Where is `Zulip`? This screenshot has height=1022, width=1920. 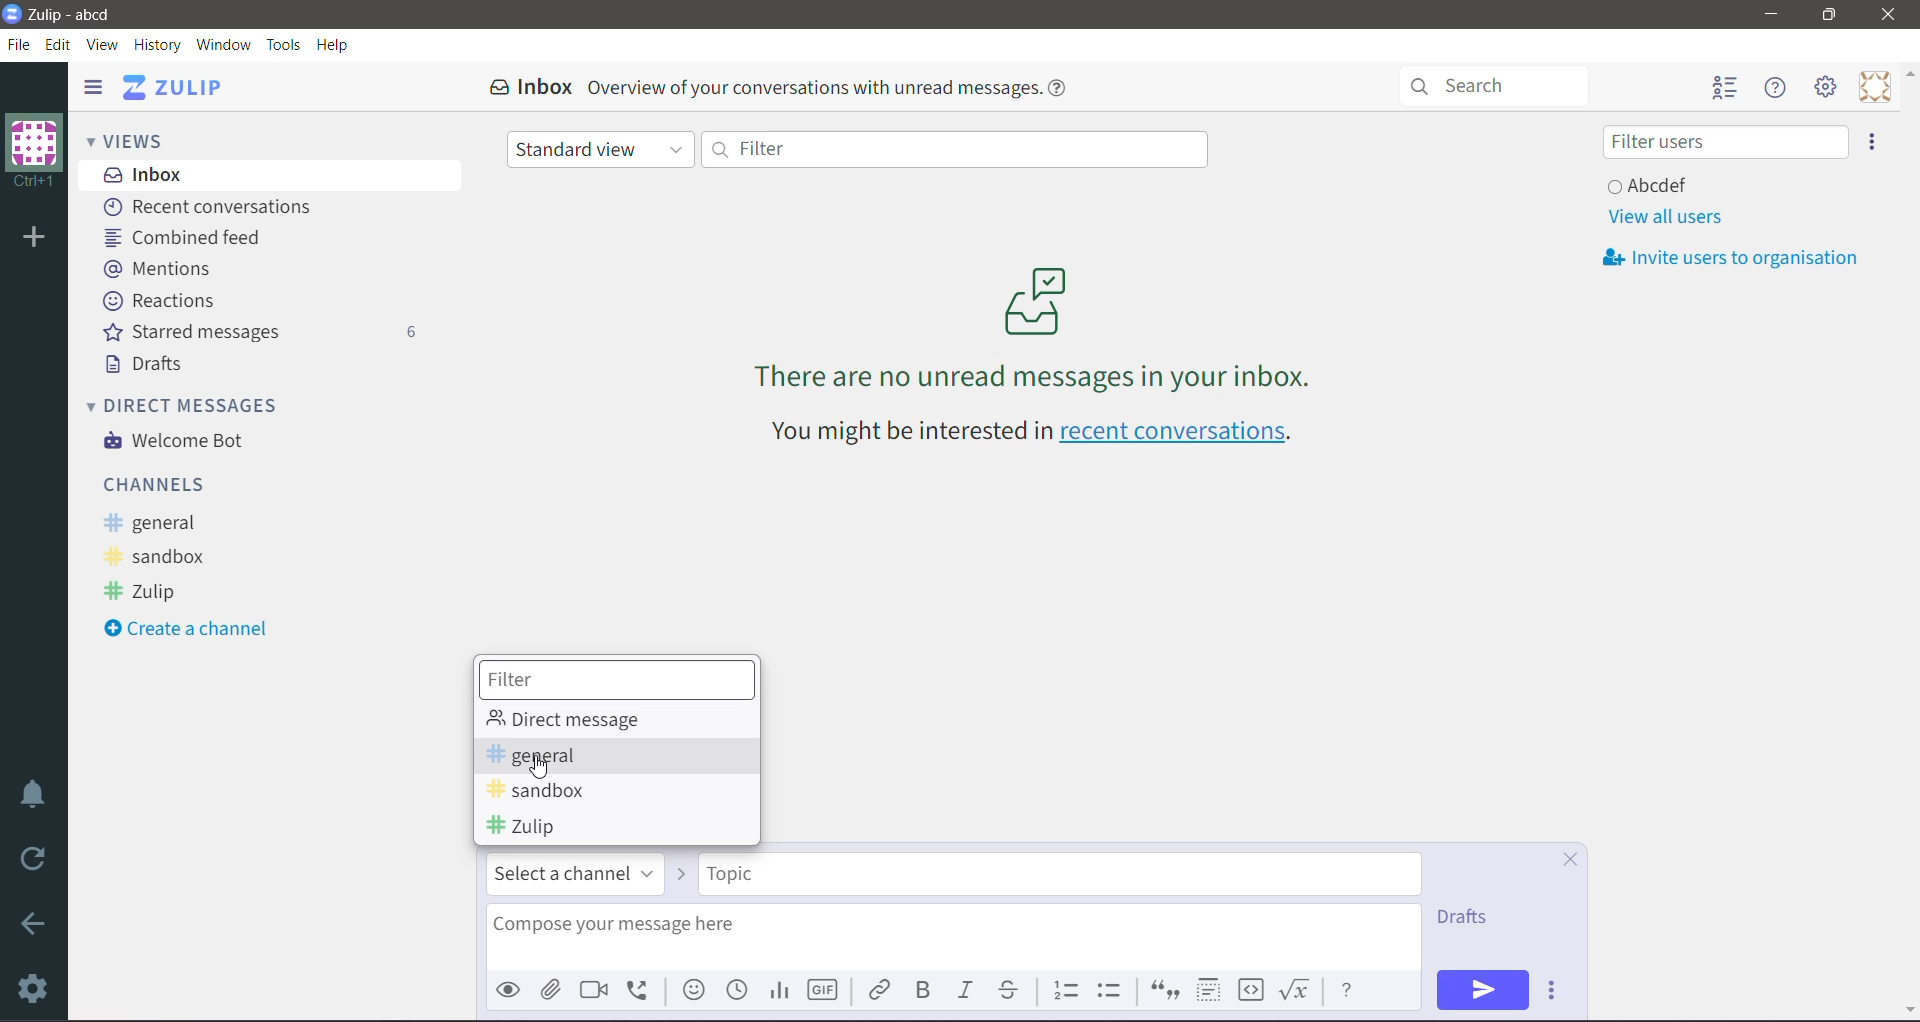
Zulip is located at coordinates (611, 826).